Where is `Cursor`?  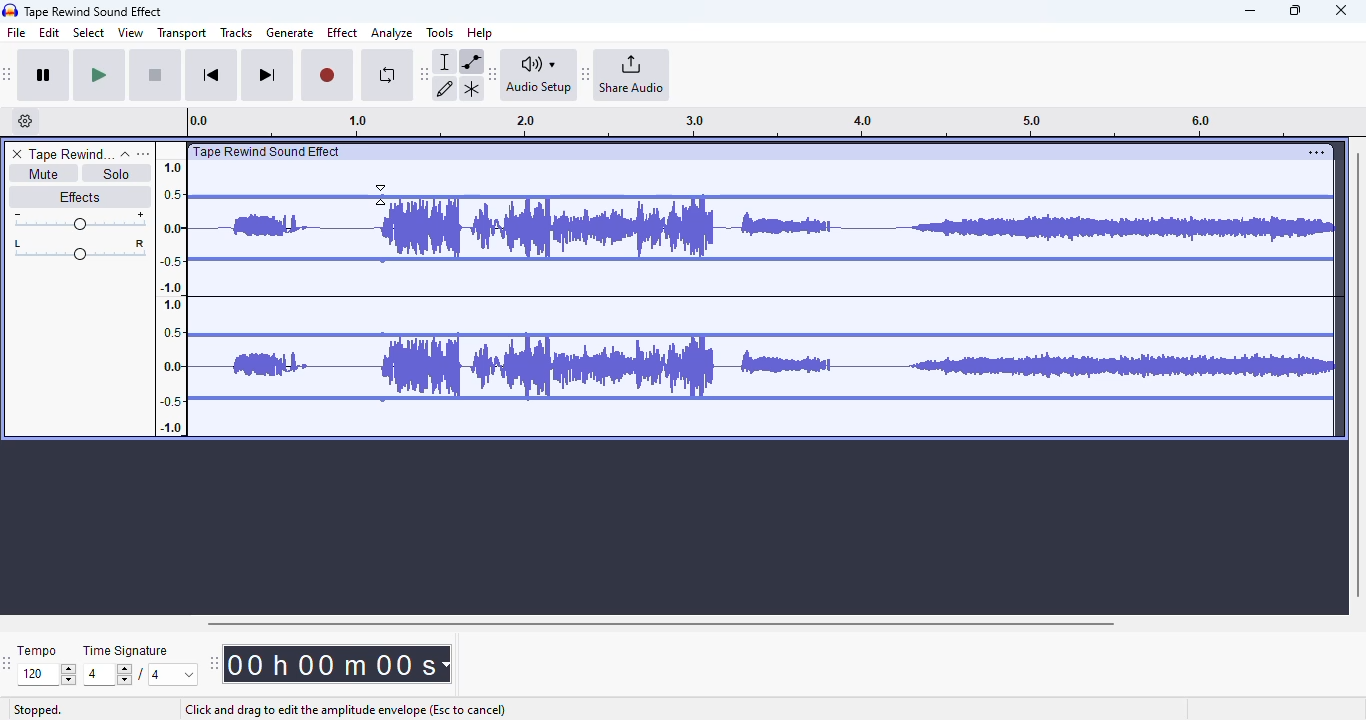 Cursor is located at coordinates (379, 194).